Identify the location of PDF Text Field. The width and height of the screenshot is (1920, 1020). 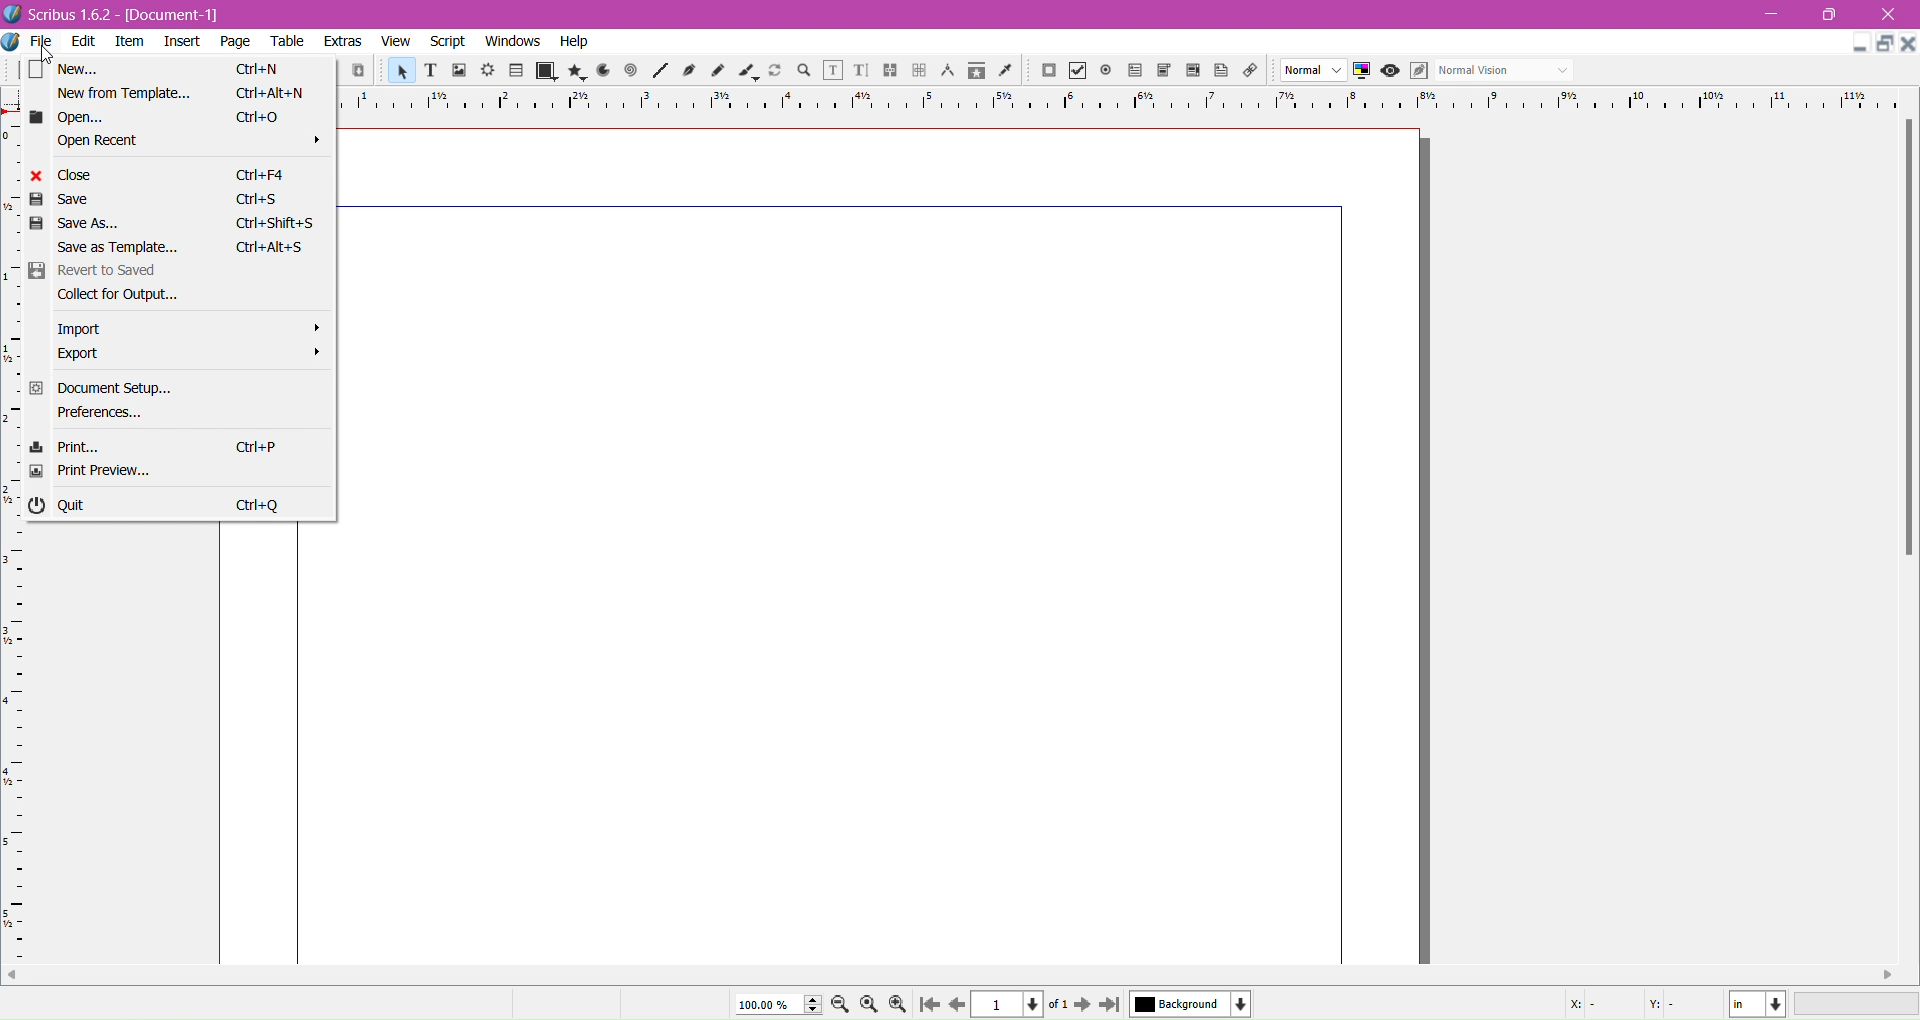
(1134, 71).